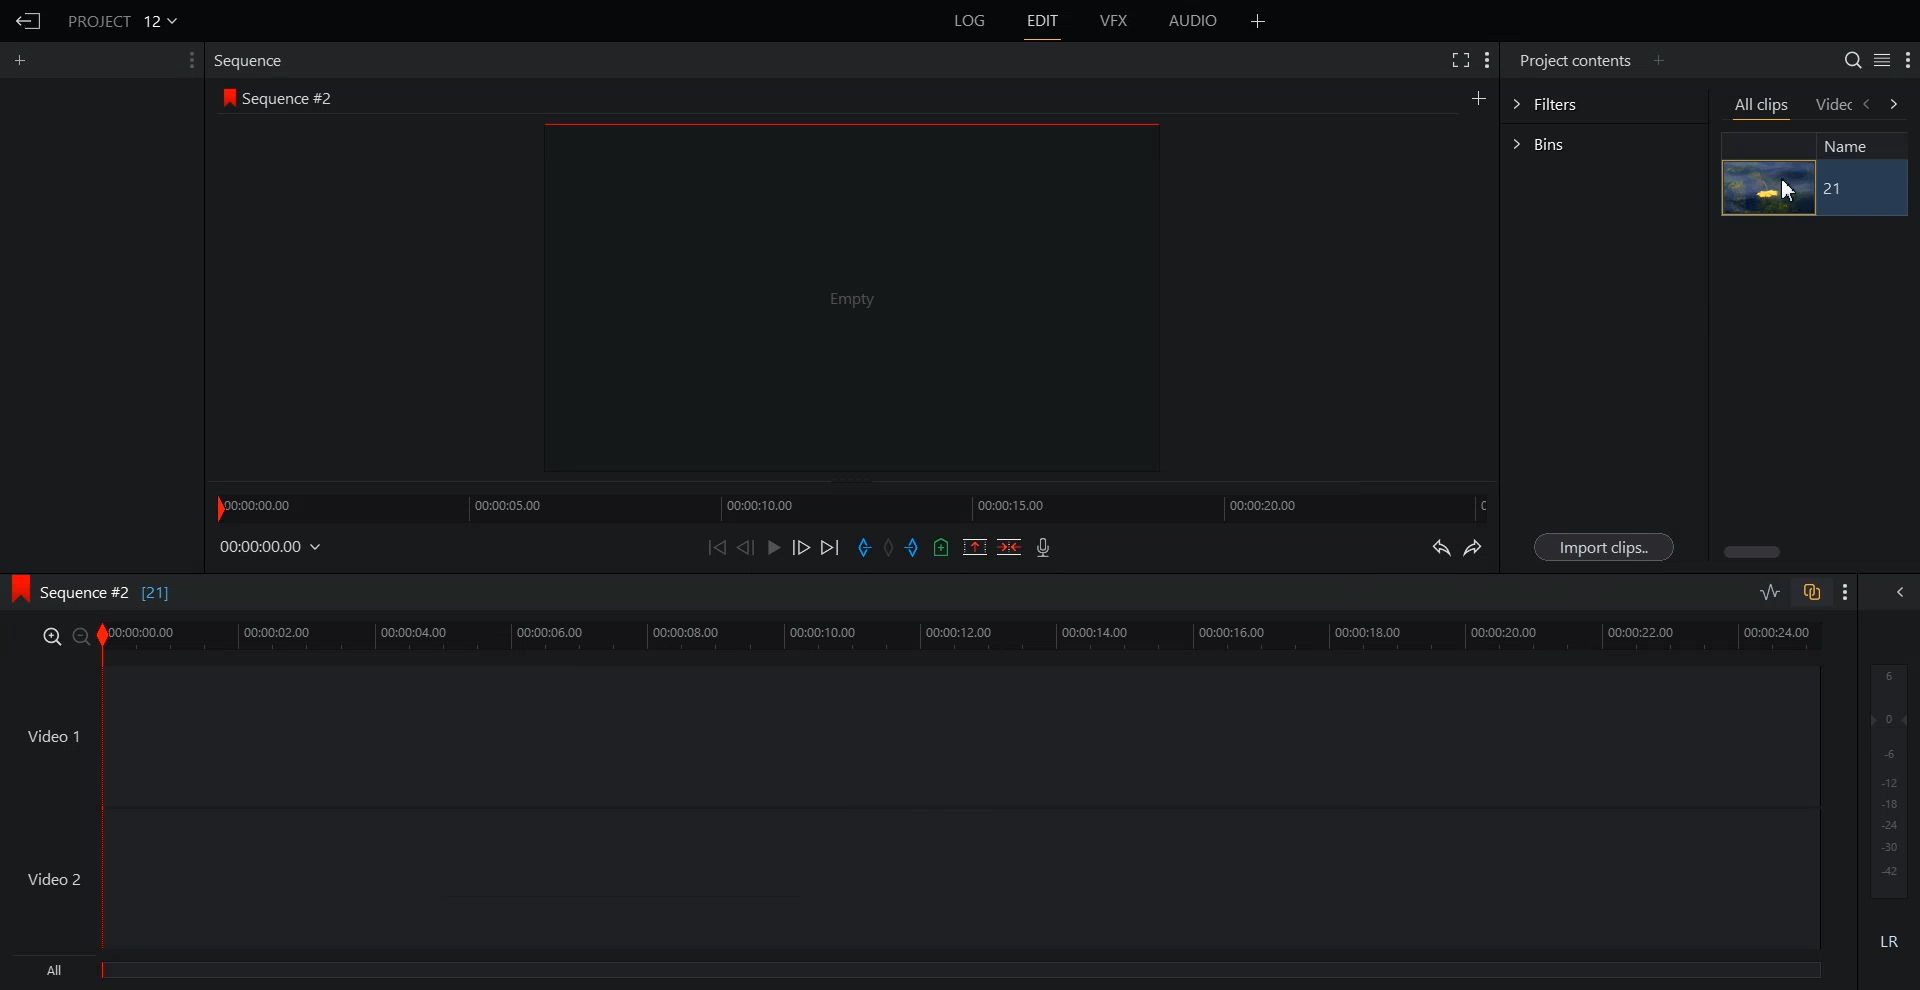 The height and width of the screenshot is (990, 1920). Describe the element at coordinates (942, 546) in the screenshot. I see `Add Cue in the current video` at that location.